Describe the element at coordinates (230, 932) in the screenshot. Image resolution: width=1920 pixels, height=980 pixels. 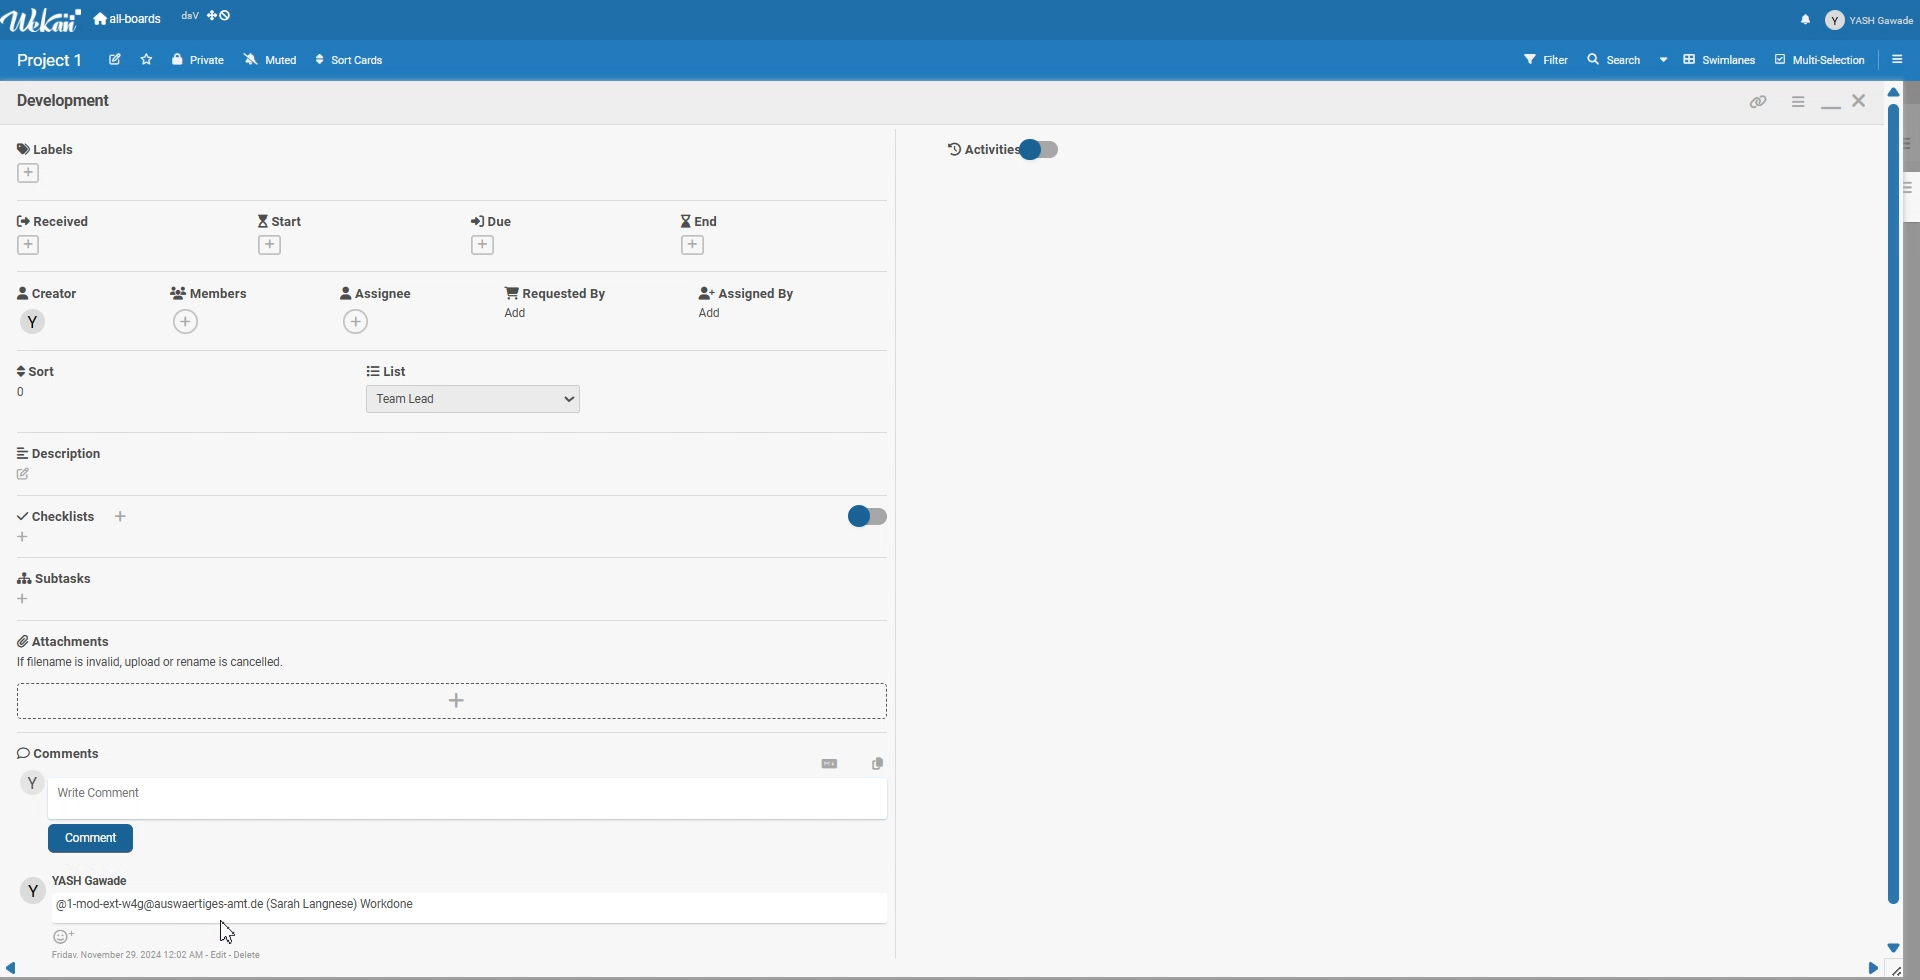
I see `cursor` at that location.